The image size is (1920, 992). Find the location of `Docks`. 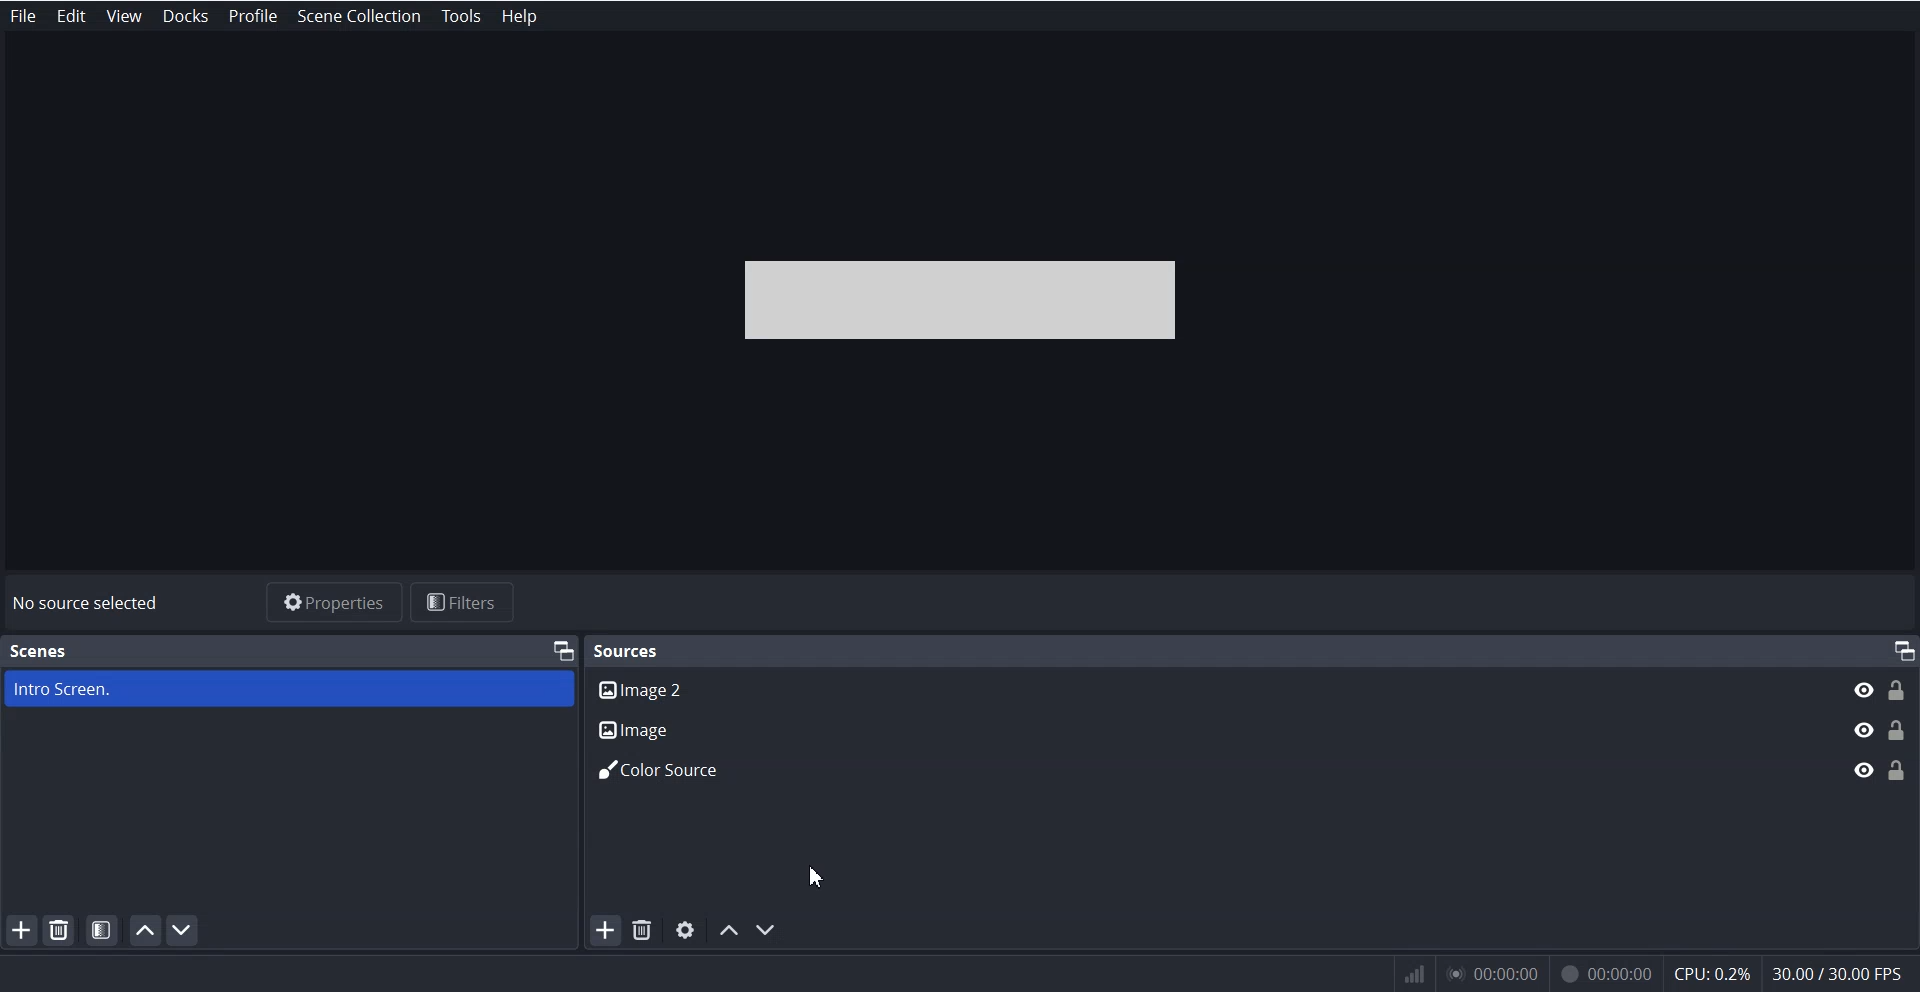

Docks is located at coordinates (182, 15).